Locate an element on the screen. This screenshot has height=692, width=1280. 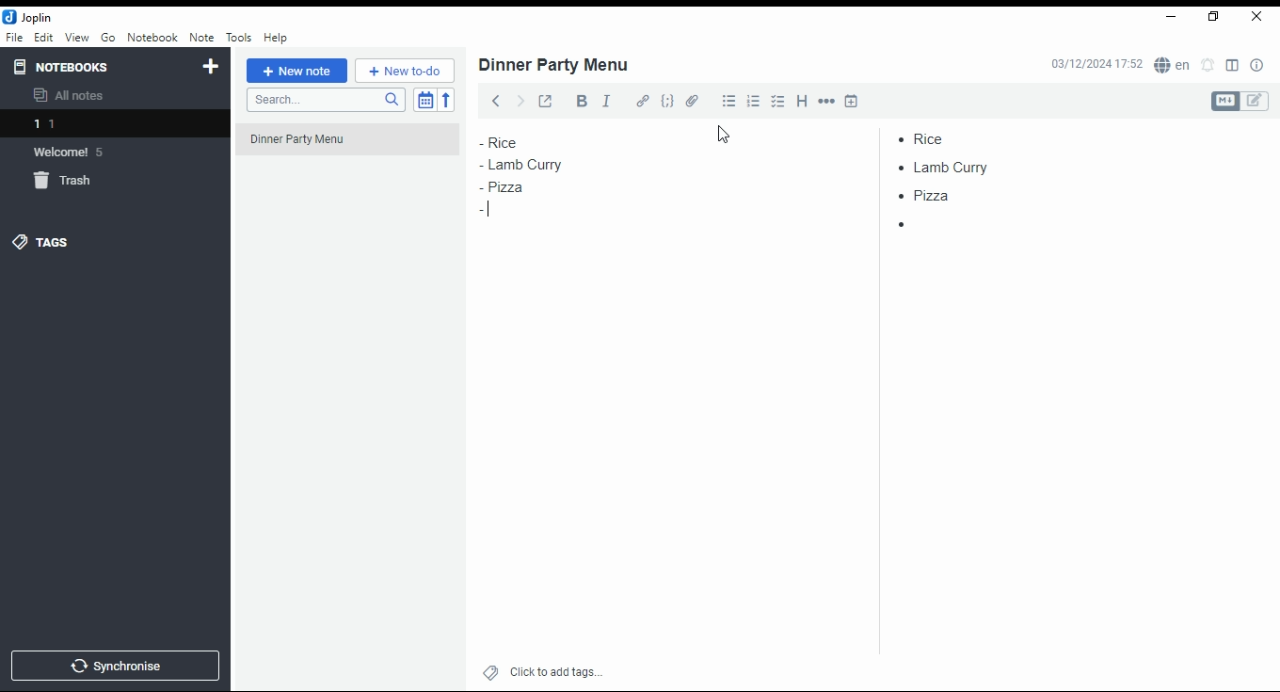
Text cursor is located at coordinates (489, 211).